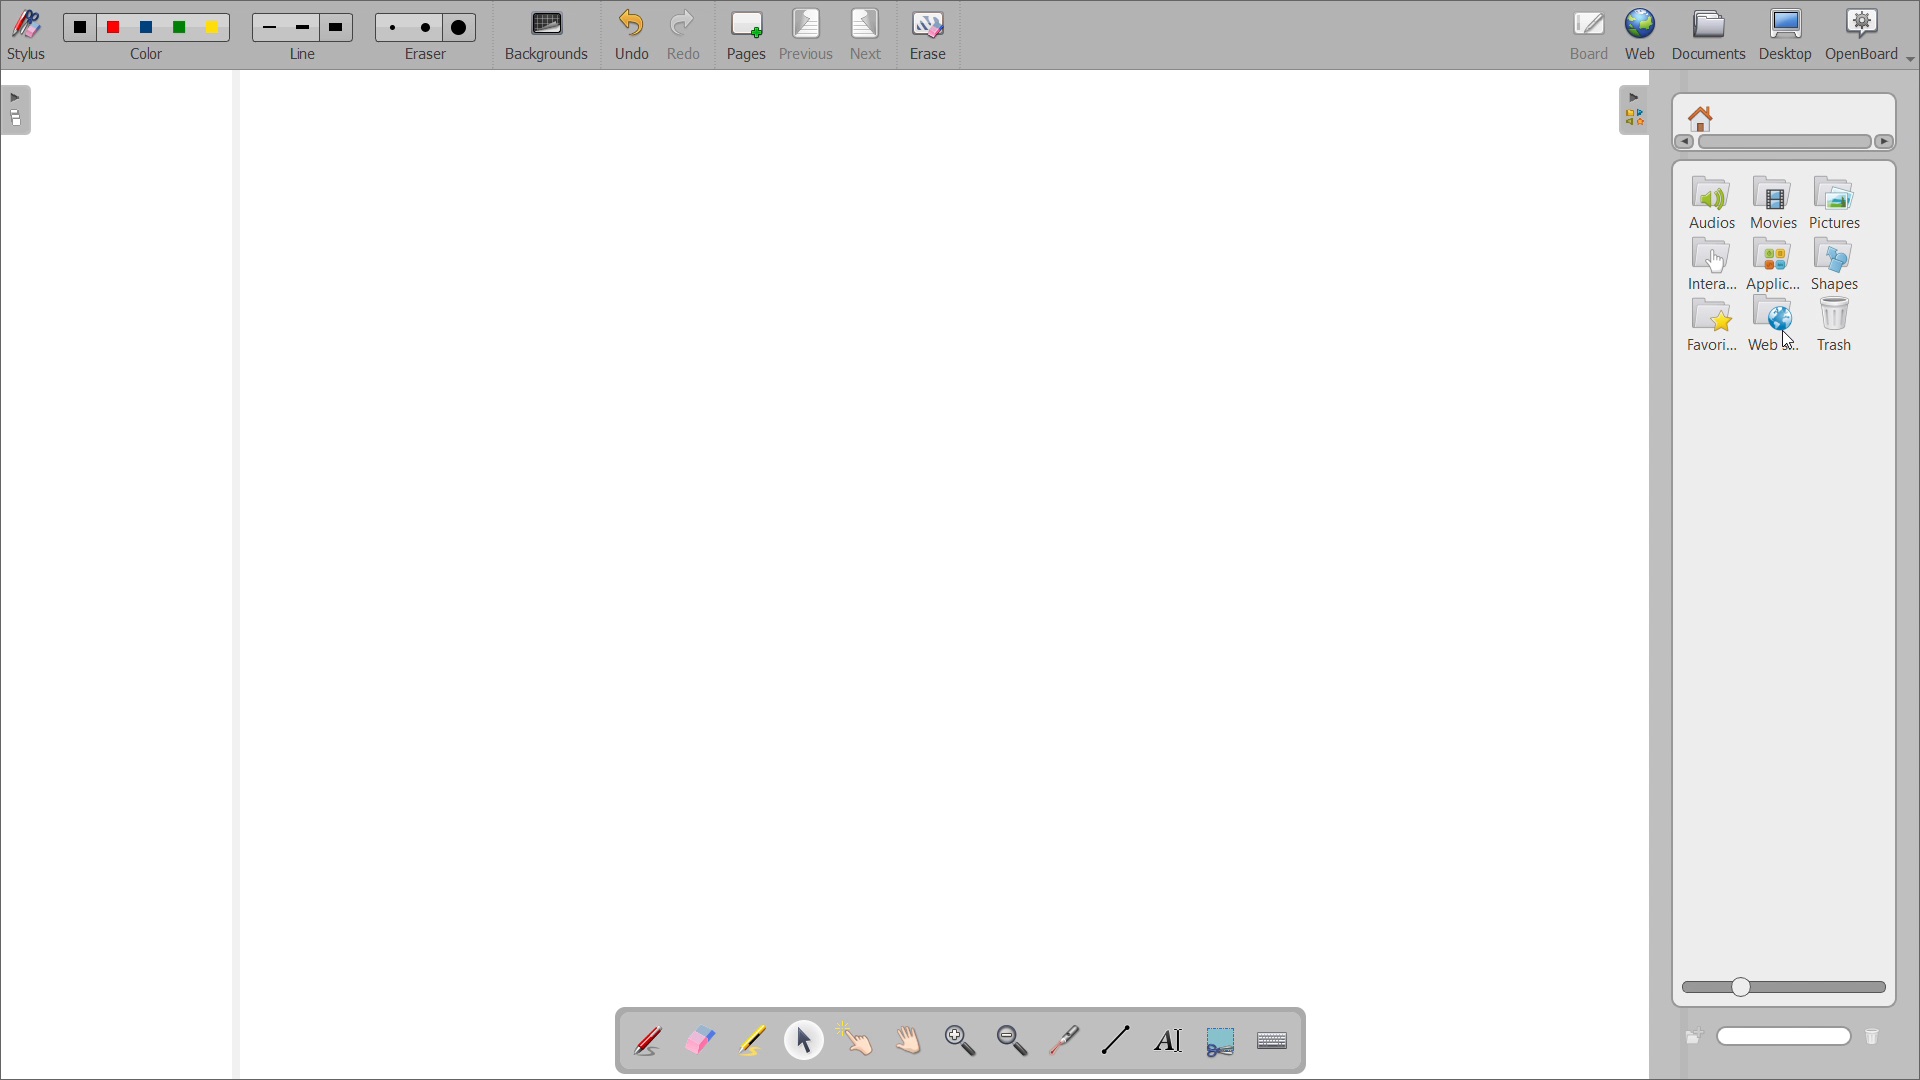  What do you see at coordinates (424, 25) in the screenshot?
I see `Medium eraser` at bounding box center [424, 25].